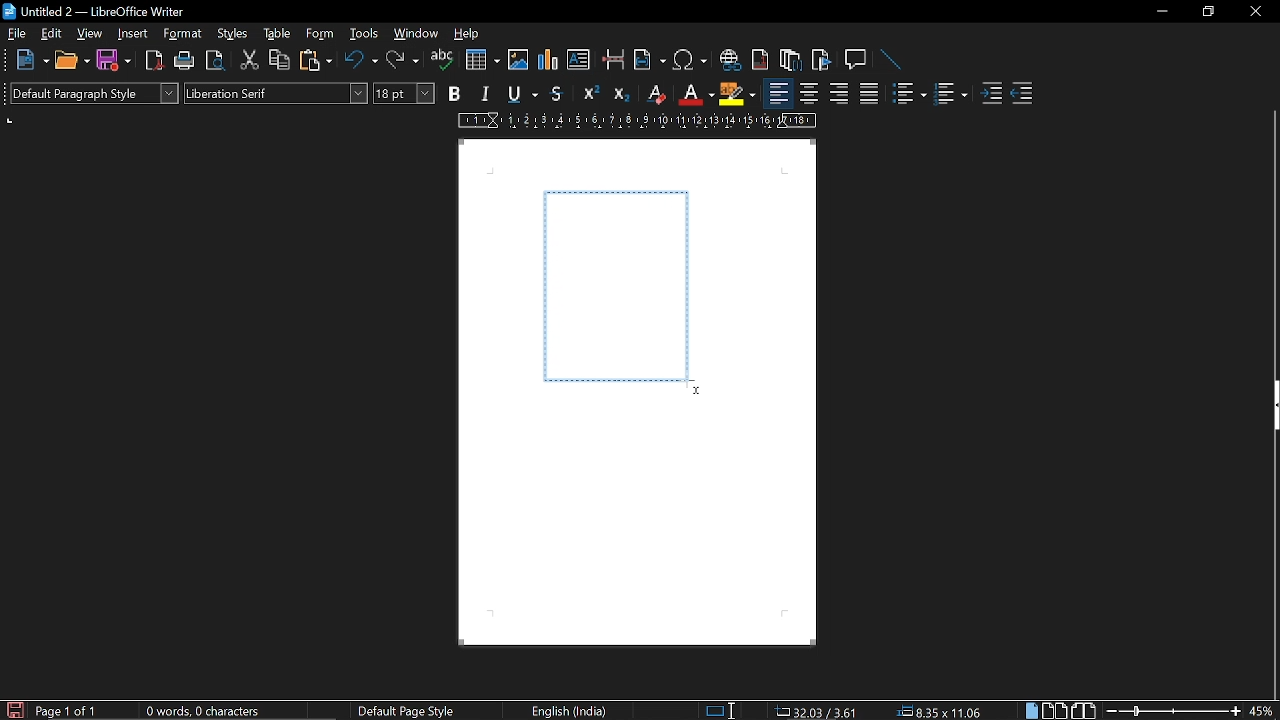  Describe the element at coordinates (234, 36) in the screenshot. I see `styles` at that location.